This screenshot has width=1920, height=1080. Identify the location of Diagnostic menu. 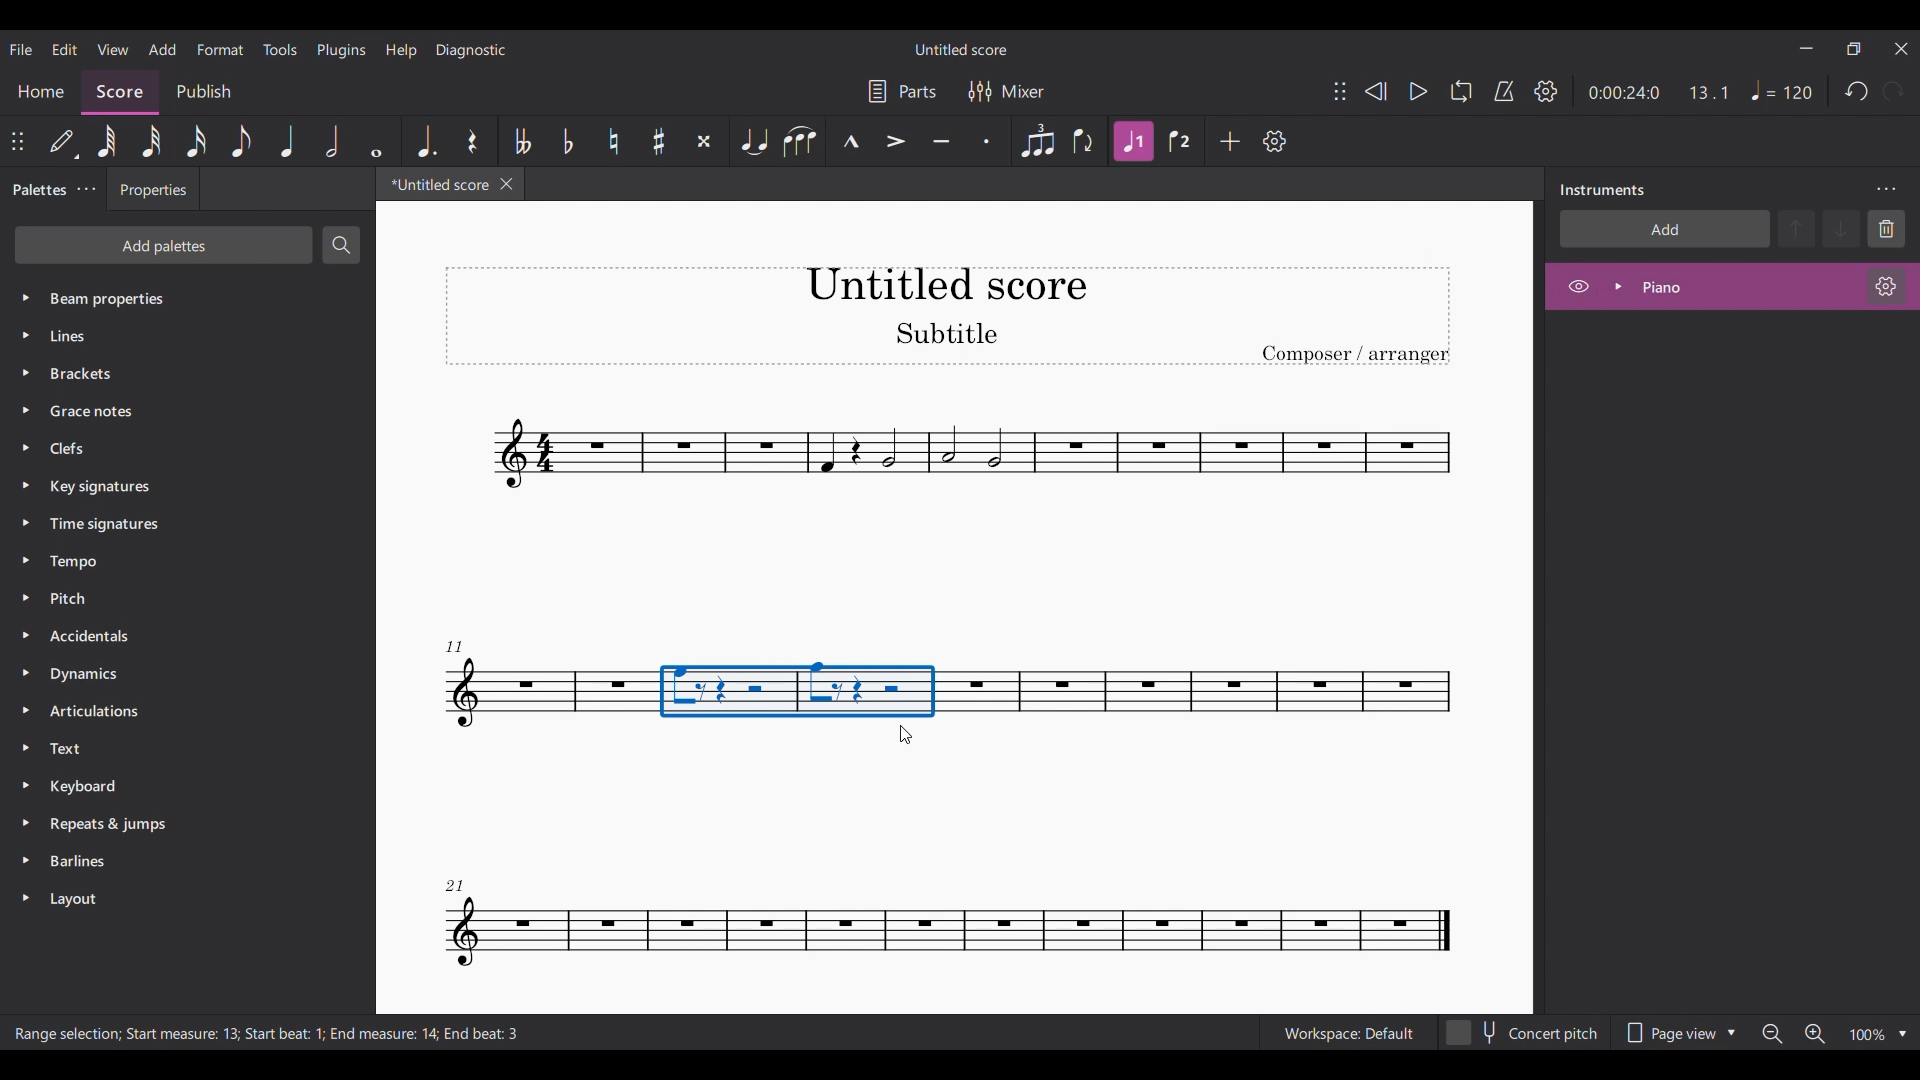
(471, 49).